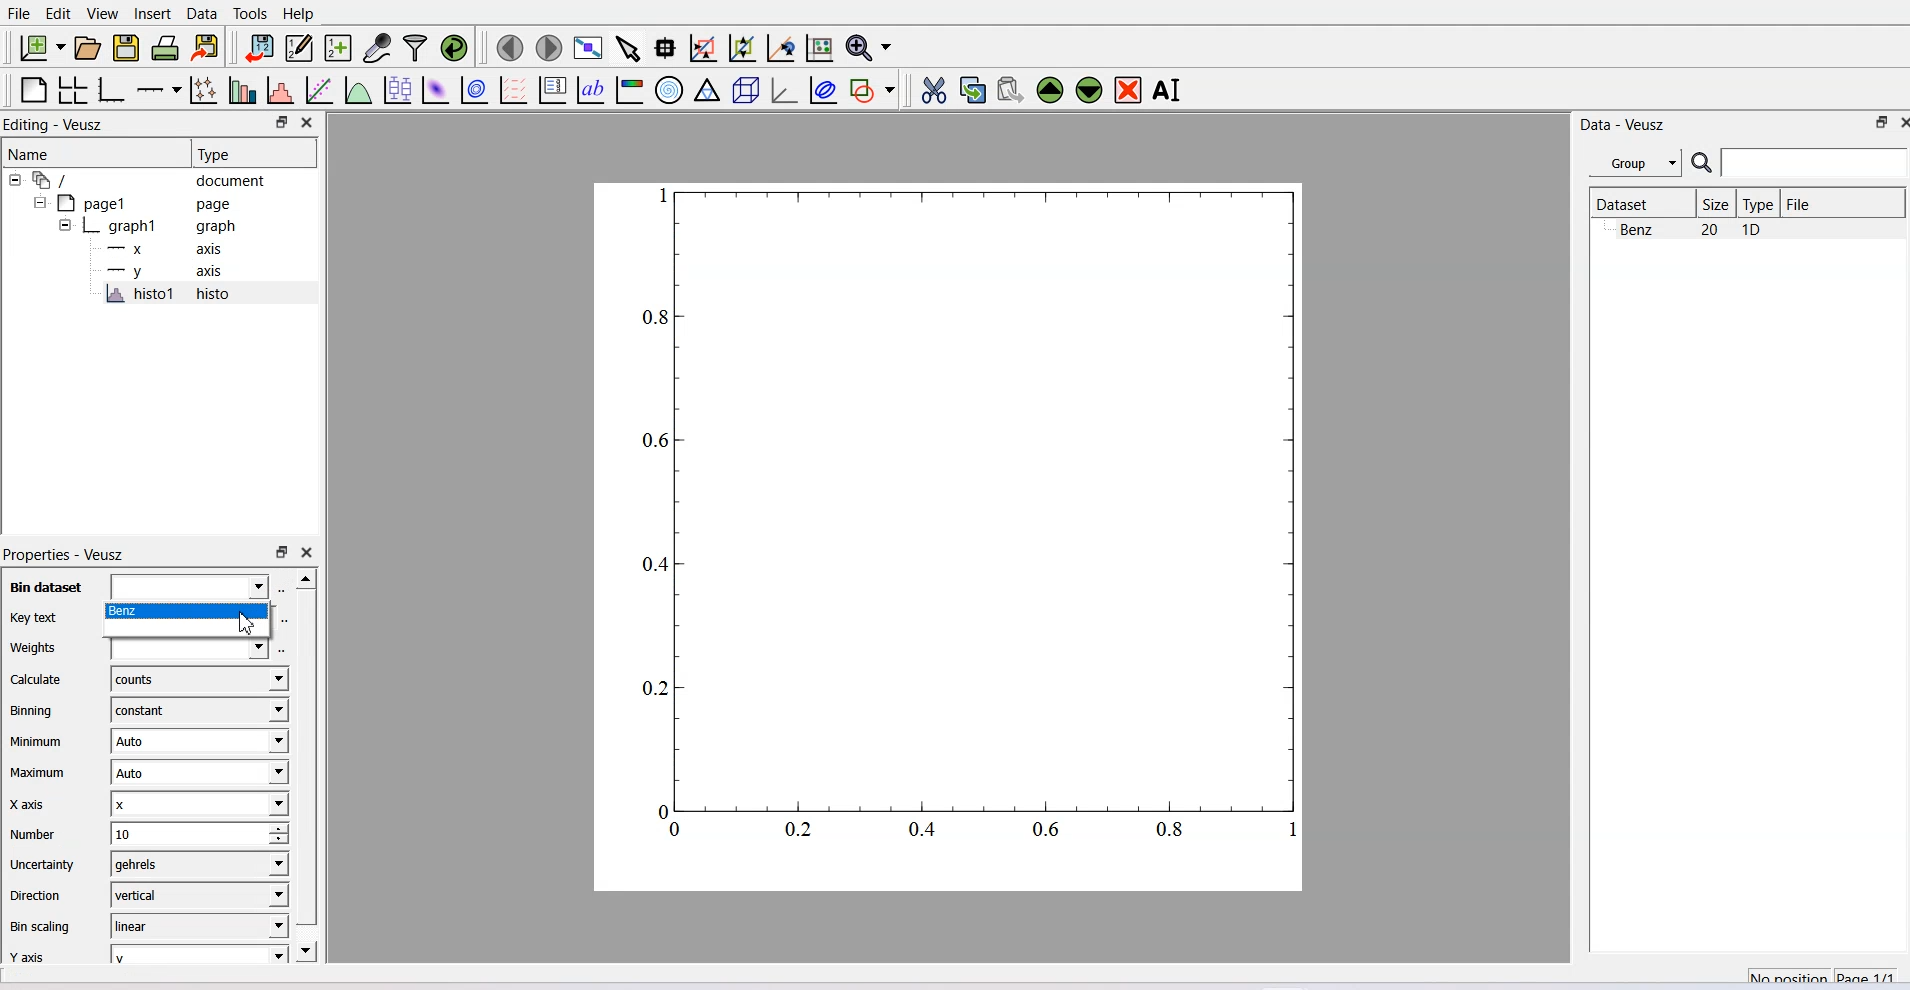 The height and width of the screenshot is (990, 1910). Describe the element at coordinates (965, 528) in the screenshot. I see `Graph Window` at that location.